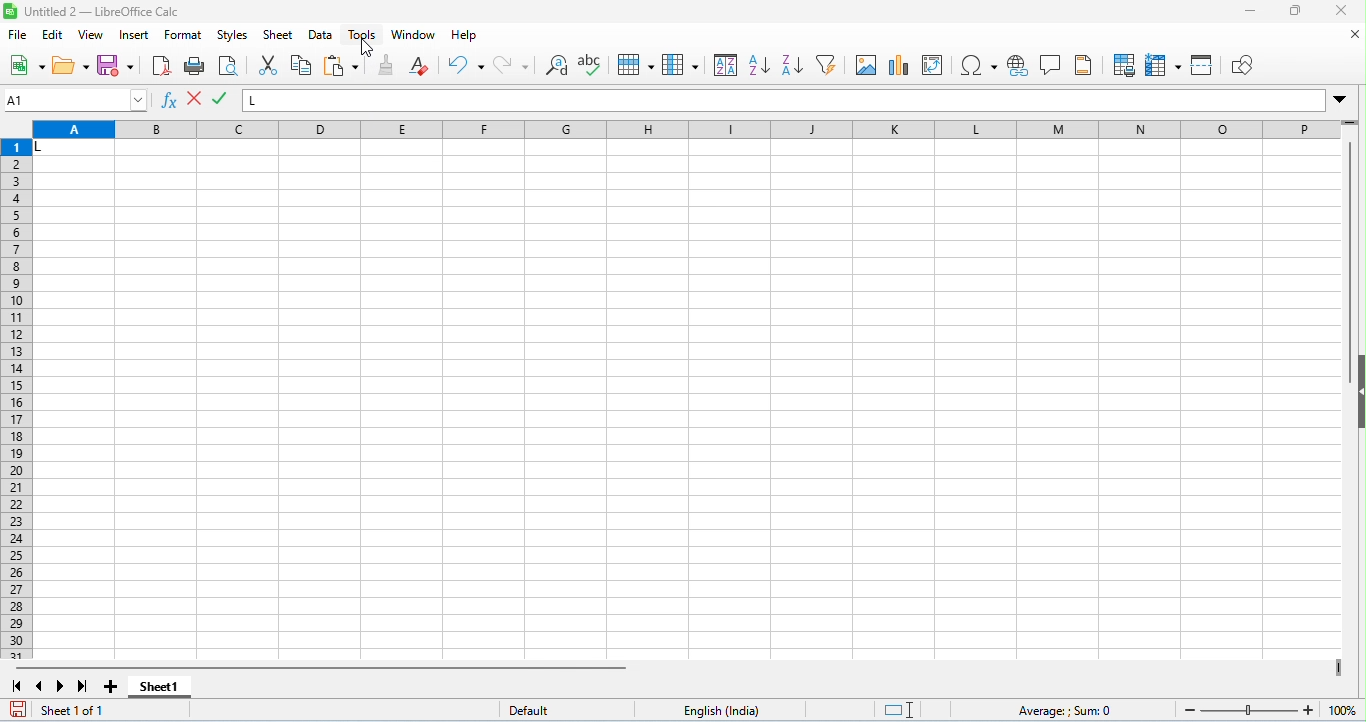 The height and width of the screenshot is (722, 1366). Describe the element at coordinates (1266, 708) in the screenshot. I see `zoom` at that location.